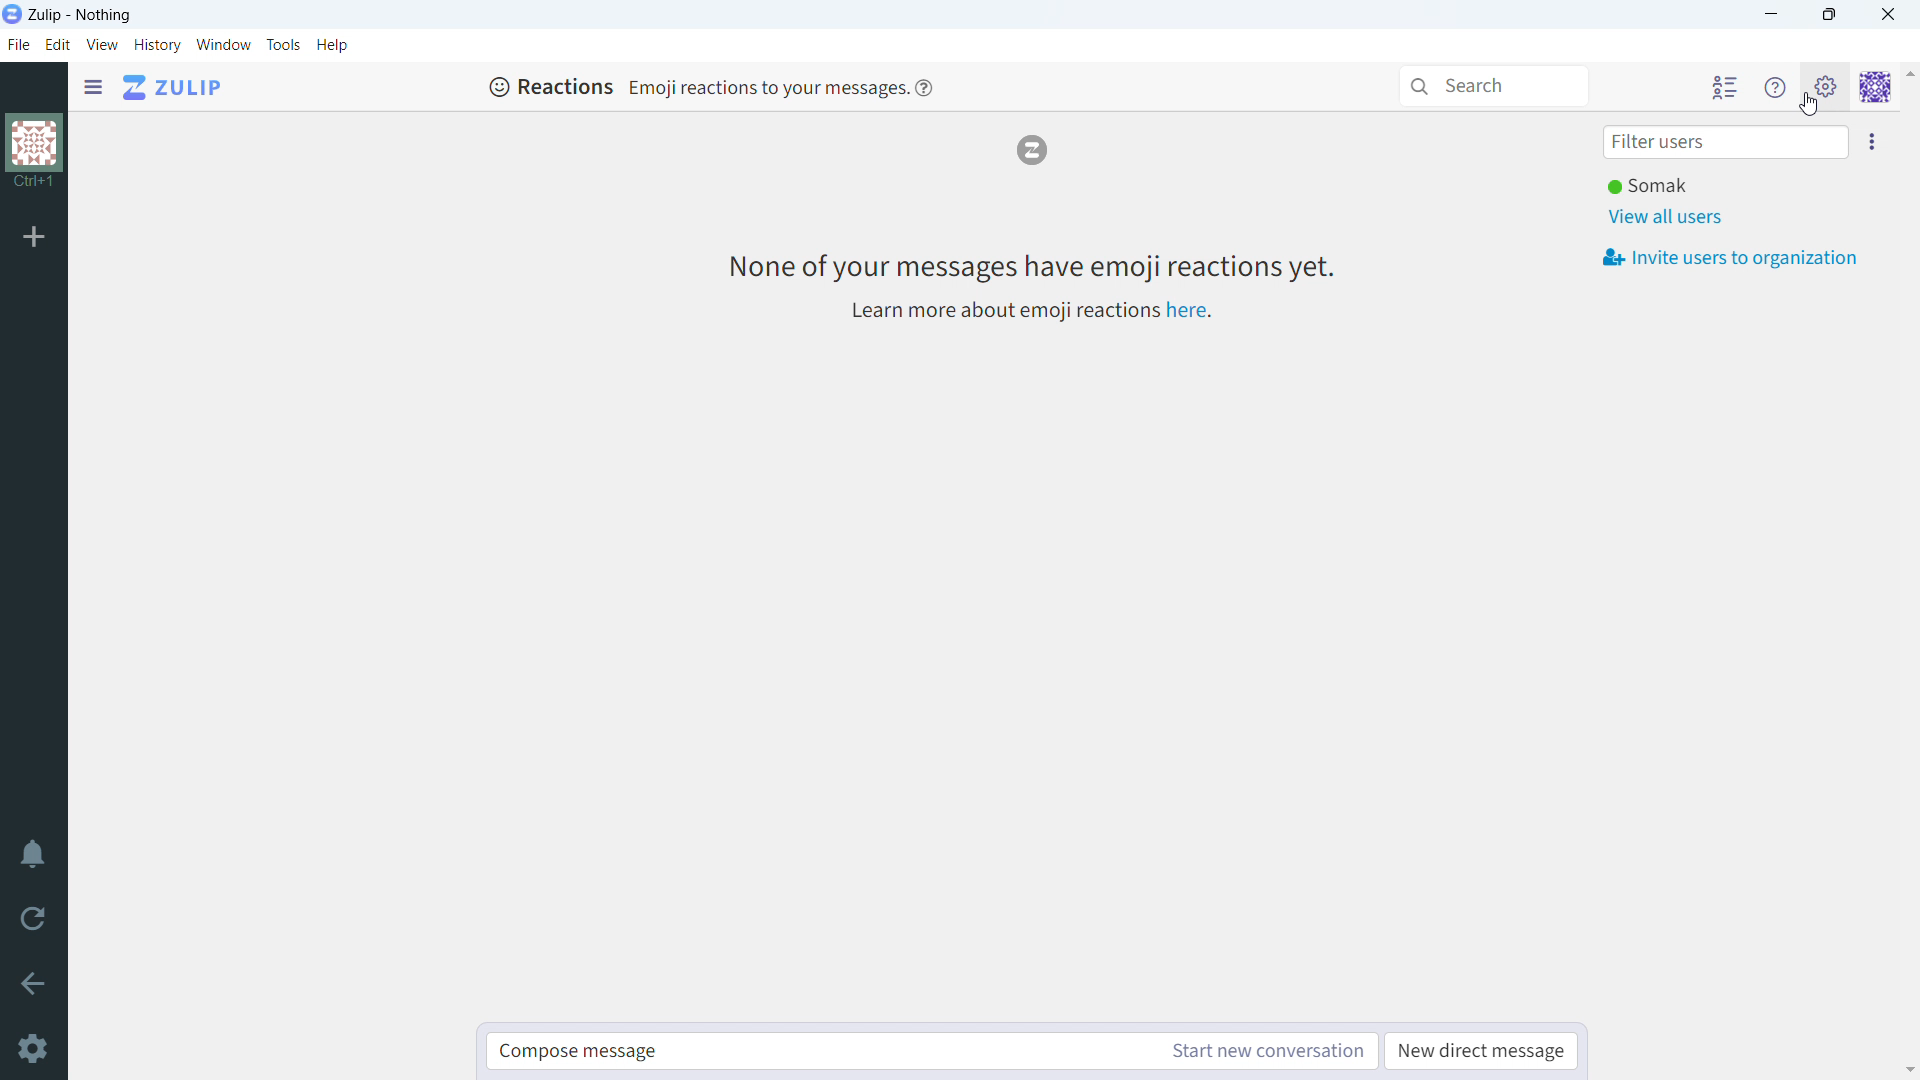 Image resolution: width=1920 pixels, height=1080 pixels. Describe the element at coordinates (93, 87) in the screenshot. I see `open sidebar menu` at that location.